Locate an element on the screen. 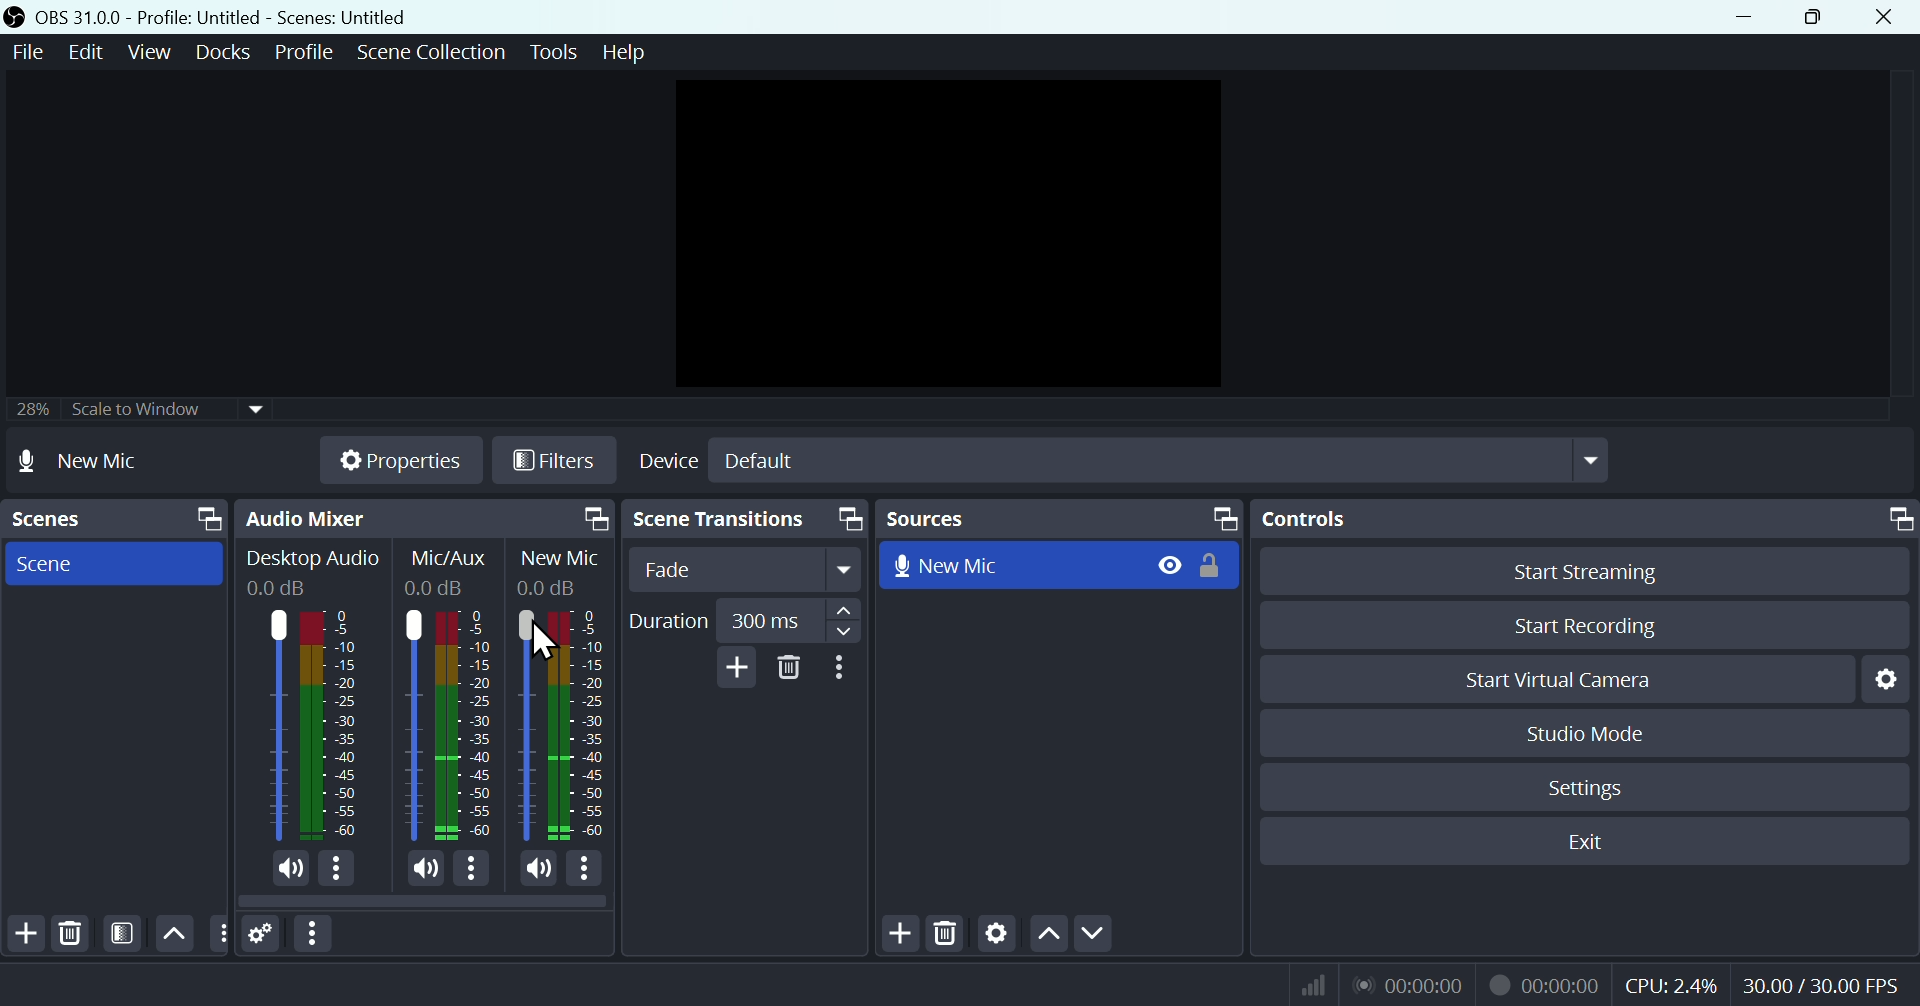 Image resolution: width=1920 pixels, height=1006 pixels. Filtres is located at coordinates (555, 464).